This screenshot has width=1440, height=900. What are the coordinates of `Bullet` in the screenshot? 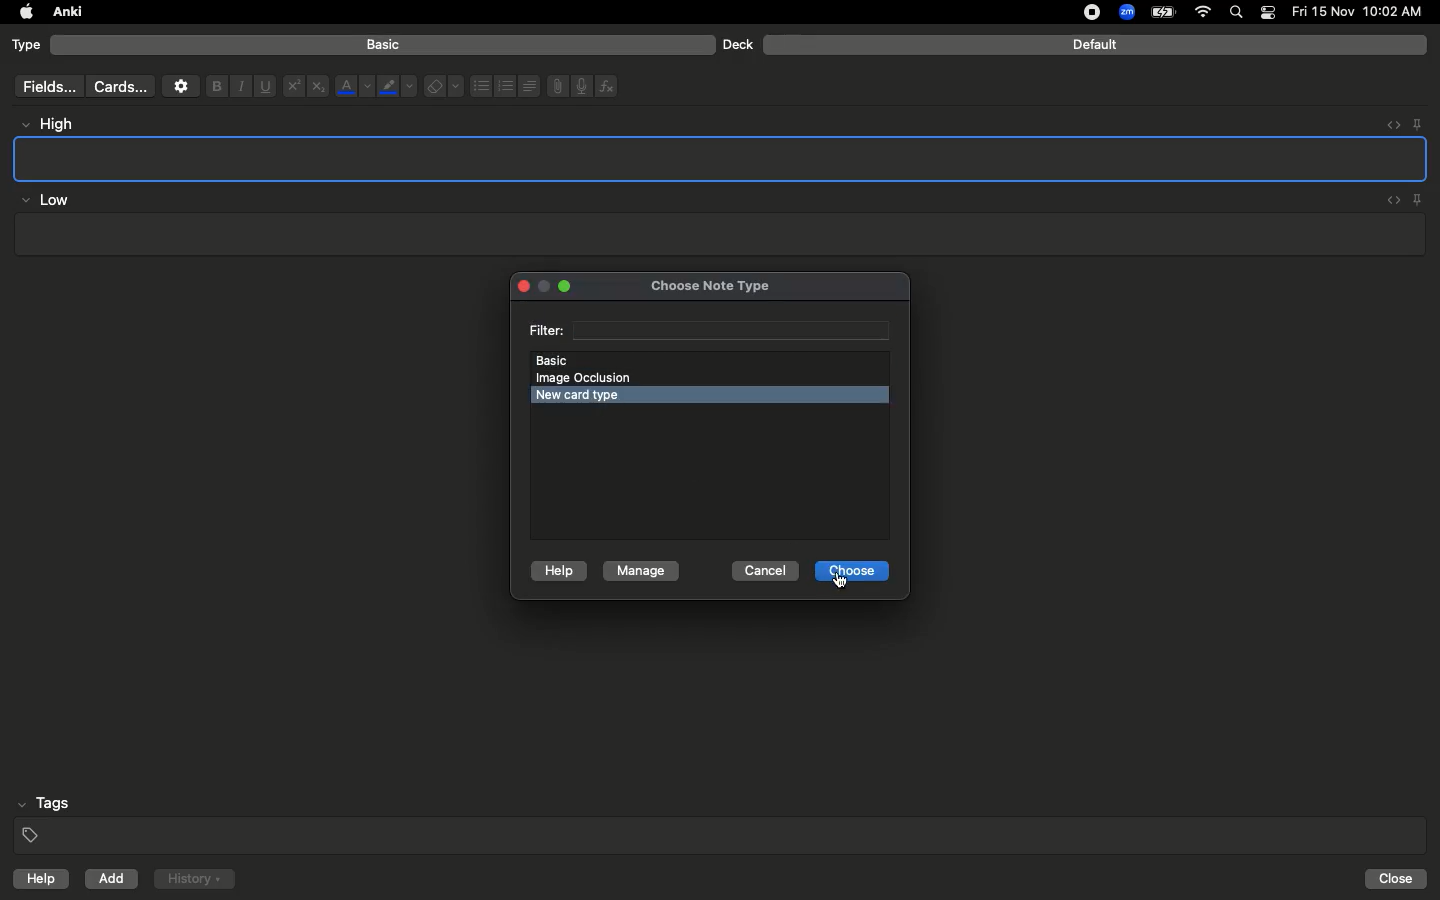 It's located at (480, 86).